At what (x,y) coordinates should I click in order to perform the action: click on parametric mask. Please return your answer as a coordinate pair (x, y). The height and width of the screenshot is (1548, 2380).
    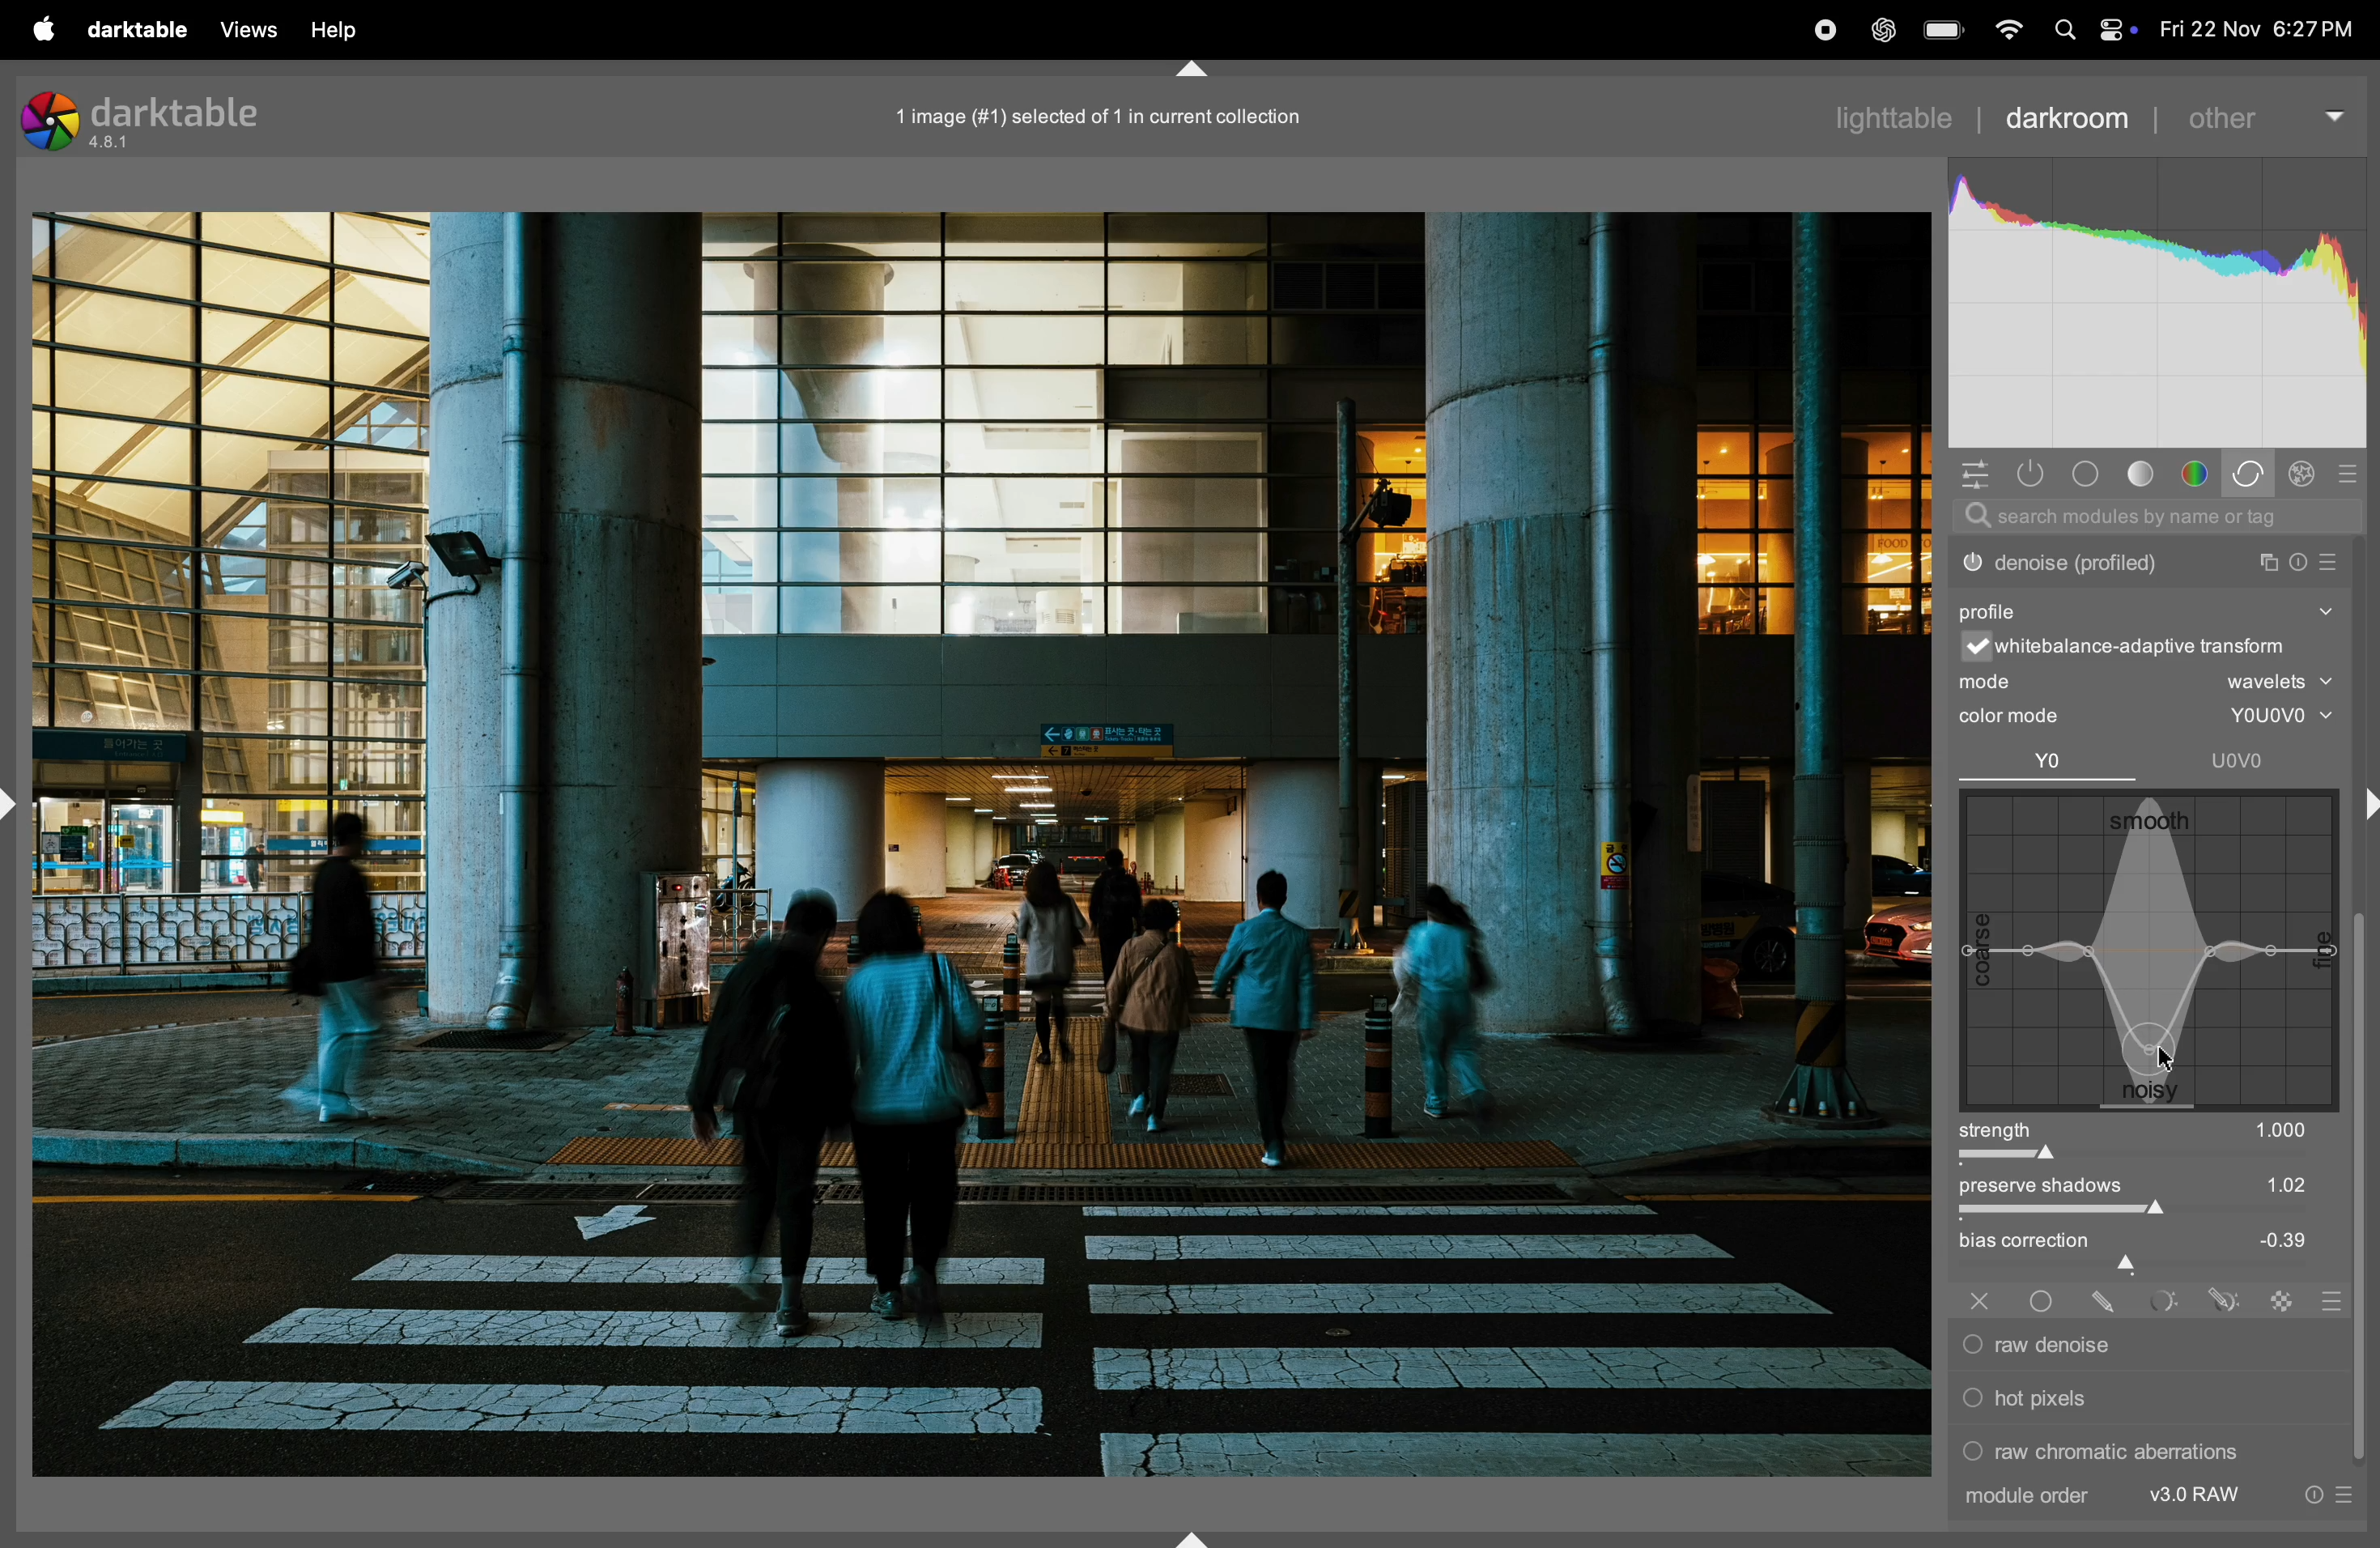
    Looking at the image, I should click on (2167, 1301).